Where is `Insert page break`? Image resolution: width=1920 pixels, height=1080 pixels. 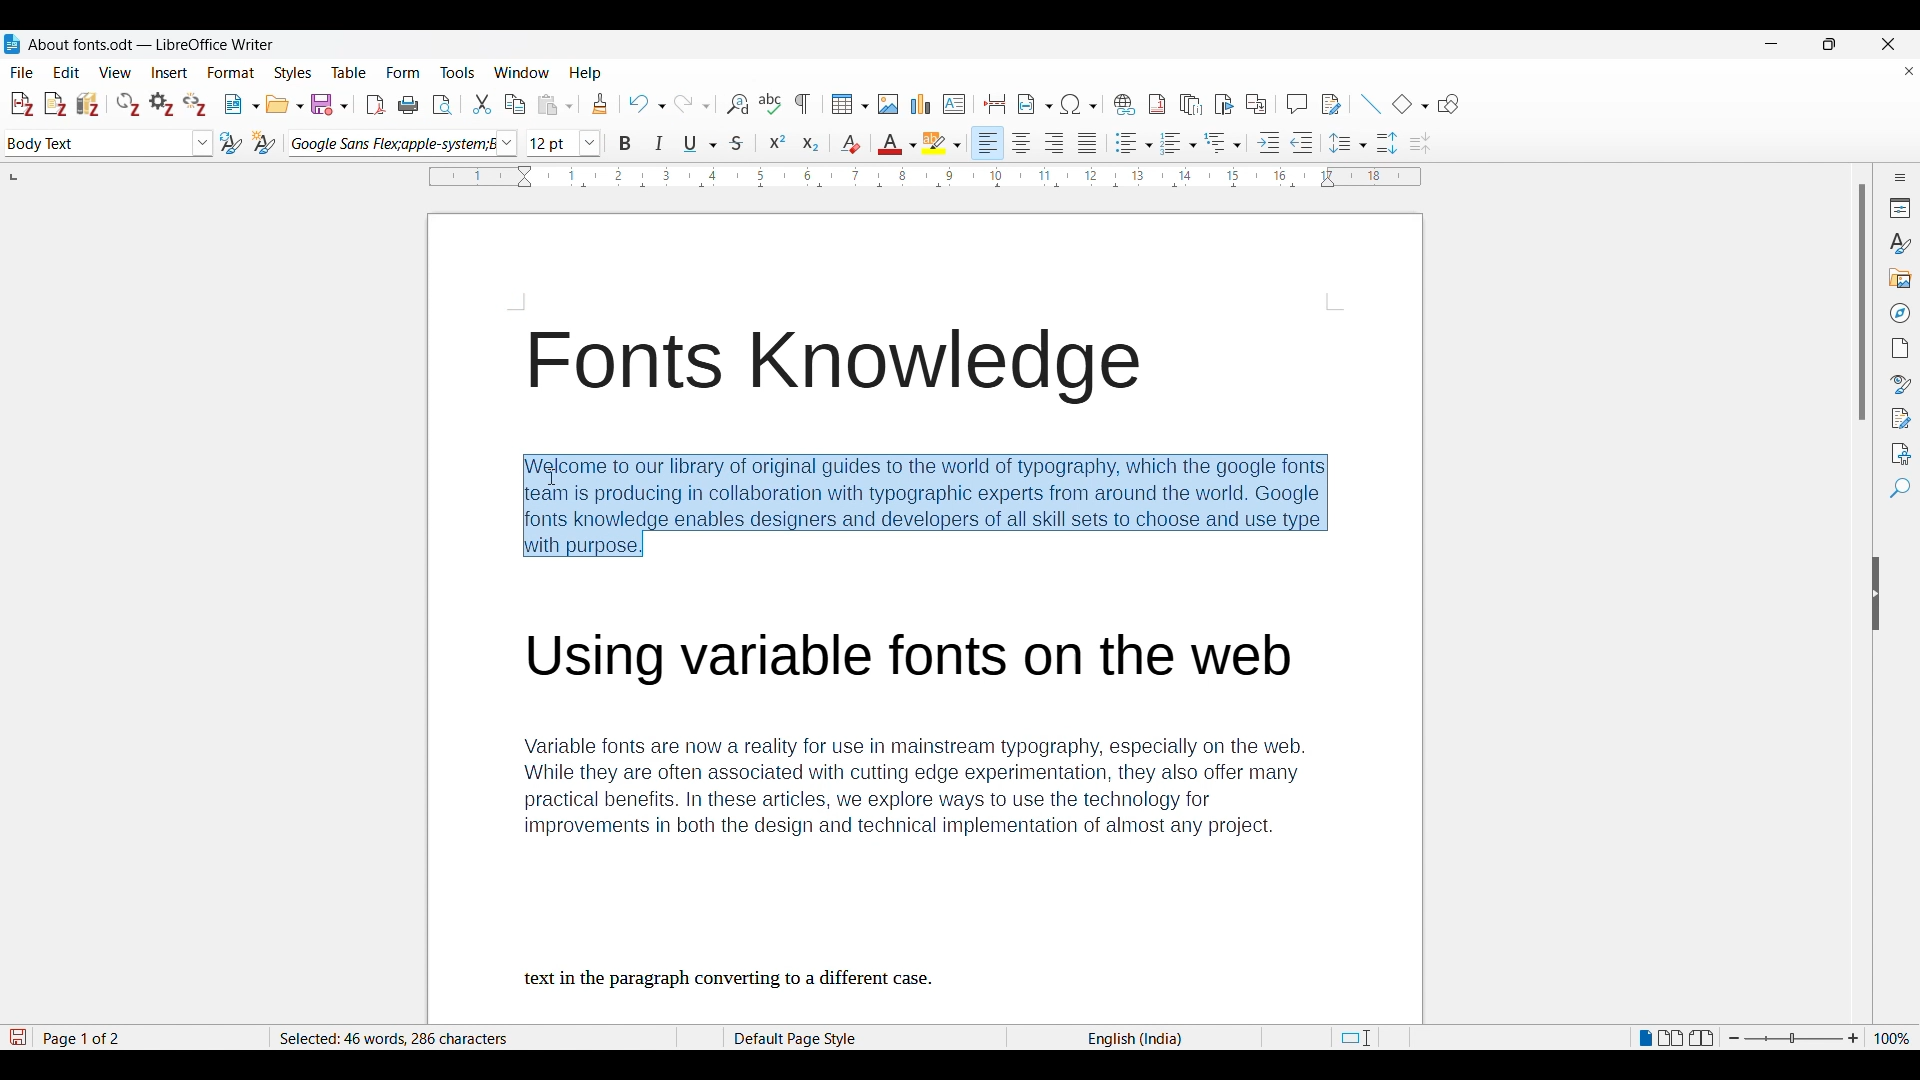
Insert page break is located at coordinates (994, 104).